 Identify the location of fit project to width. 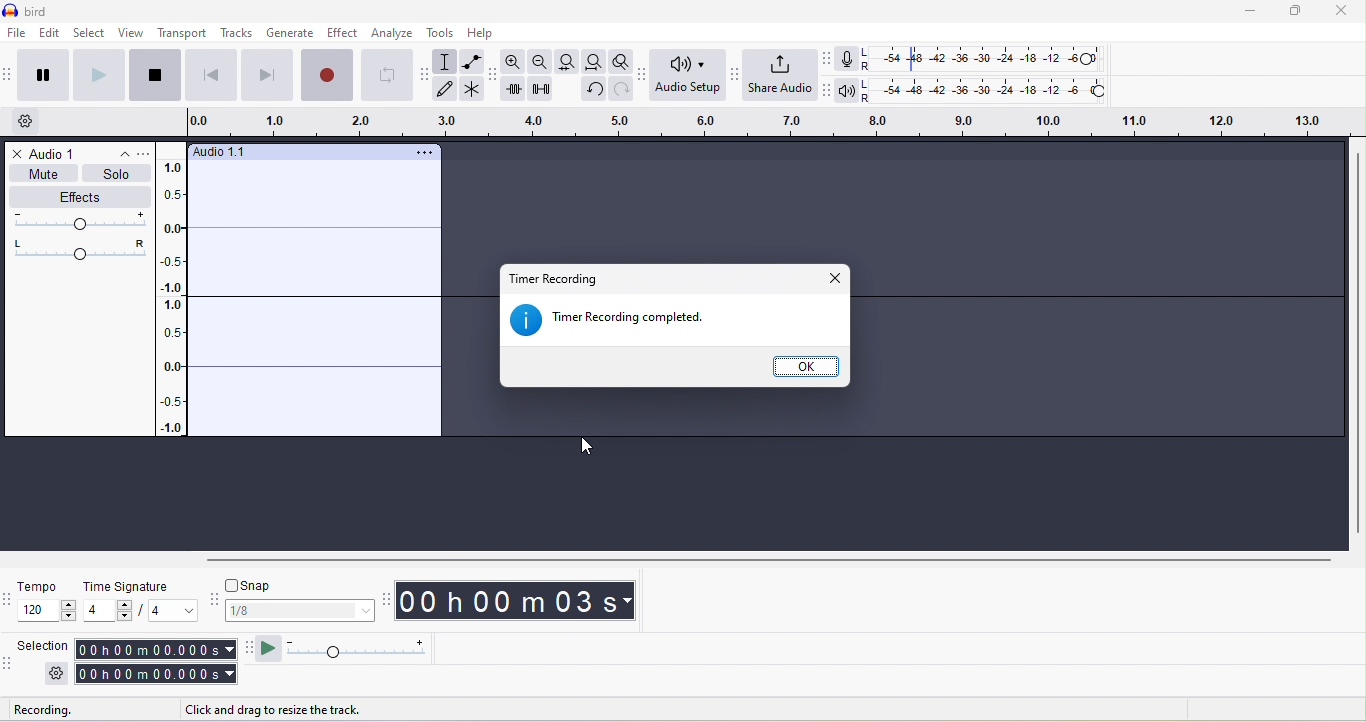
(591, 61).